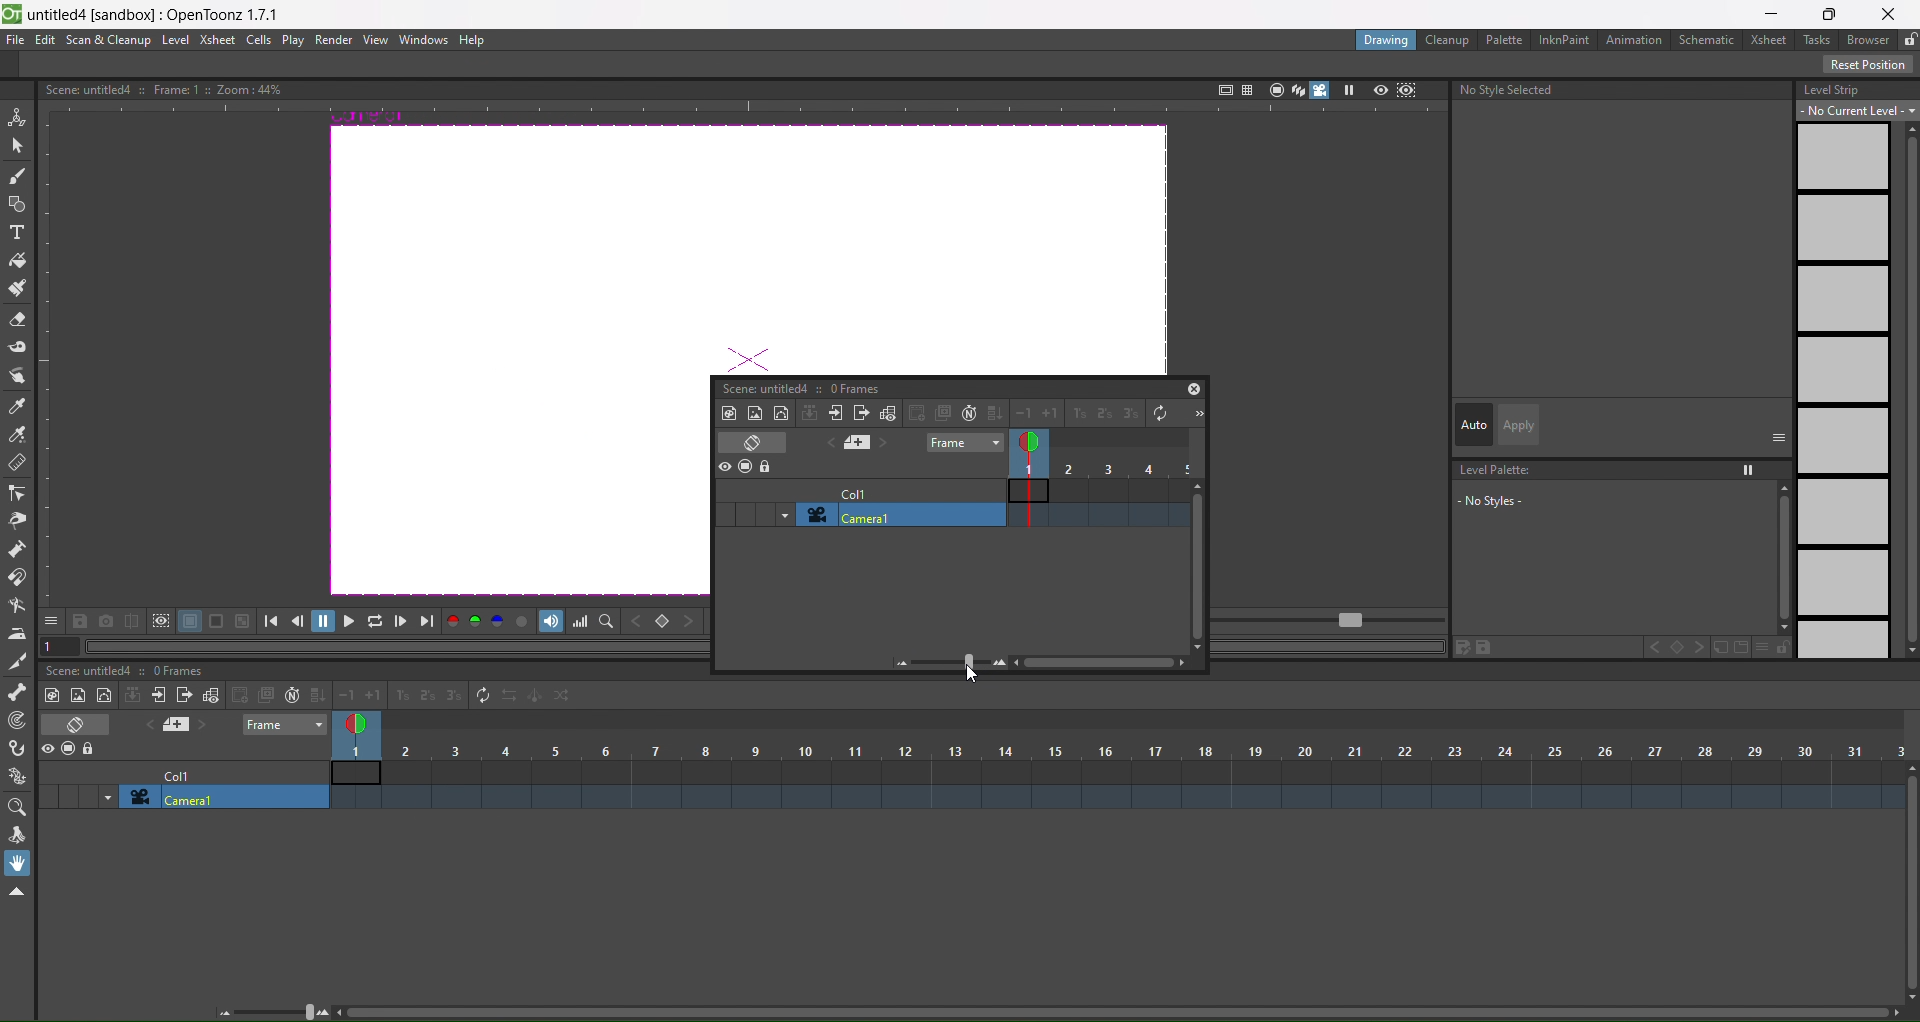 Image resolution: width=1920 pixels, height=1022 pixels. Describe the element at coordinates (316, 695) in the screenshot. I see `fill in empty cells` at that location.